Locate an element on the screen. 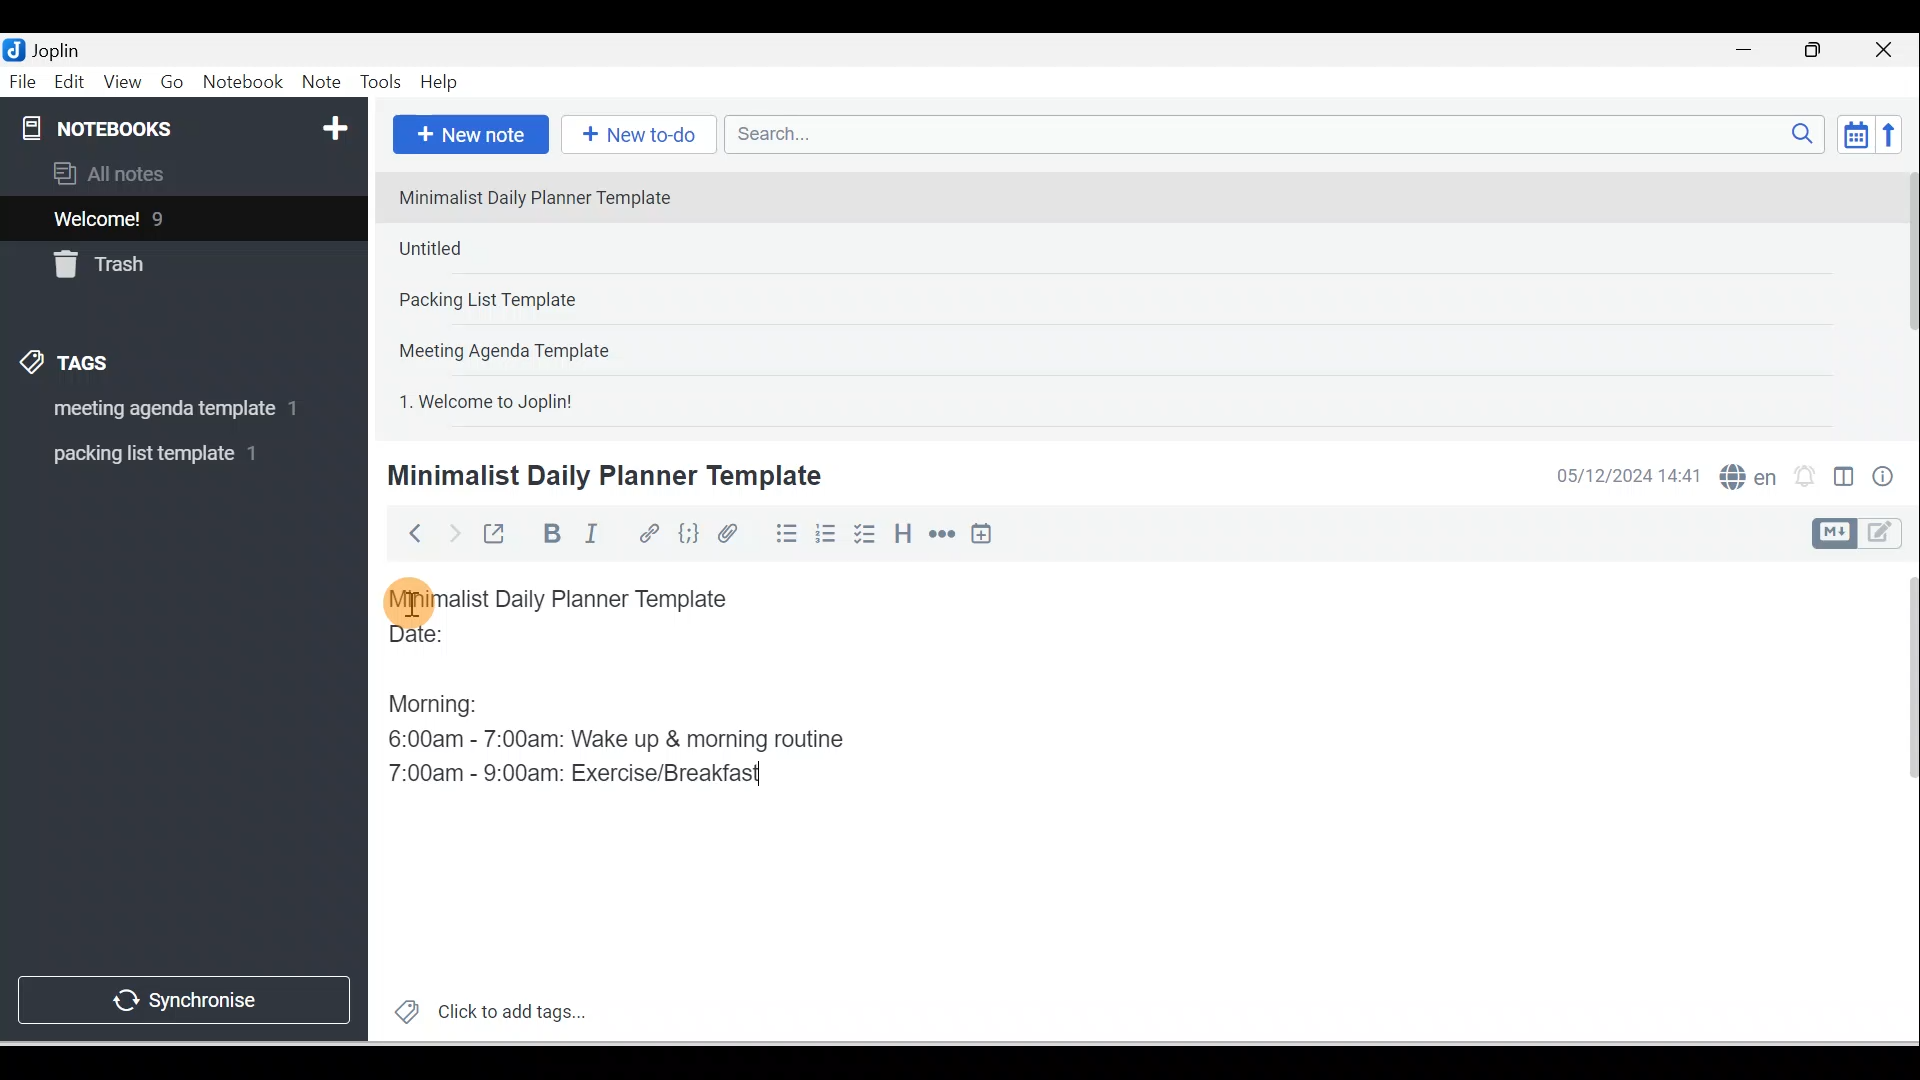 This screenshot has width=1920, height=1080. View is located at coordinates (122, 83).